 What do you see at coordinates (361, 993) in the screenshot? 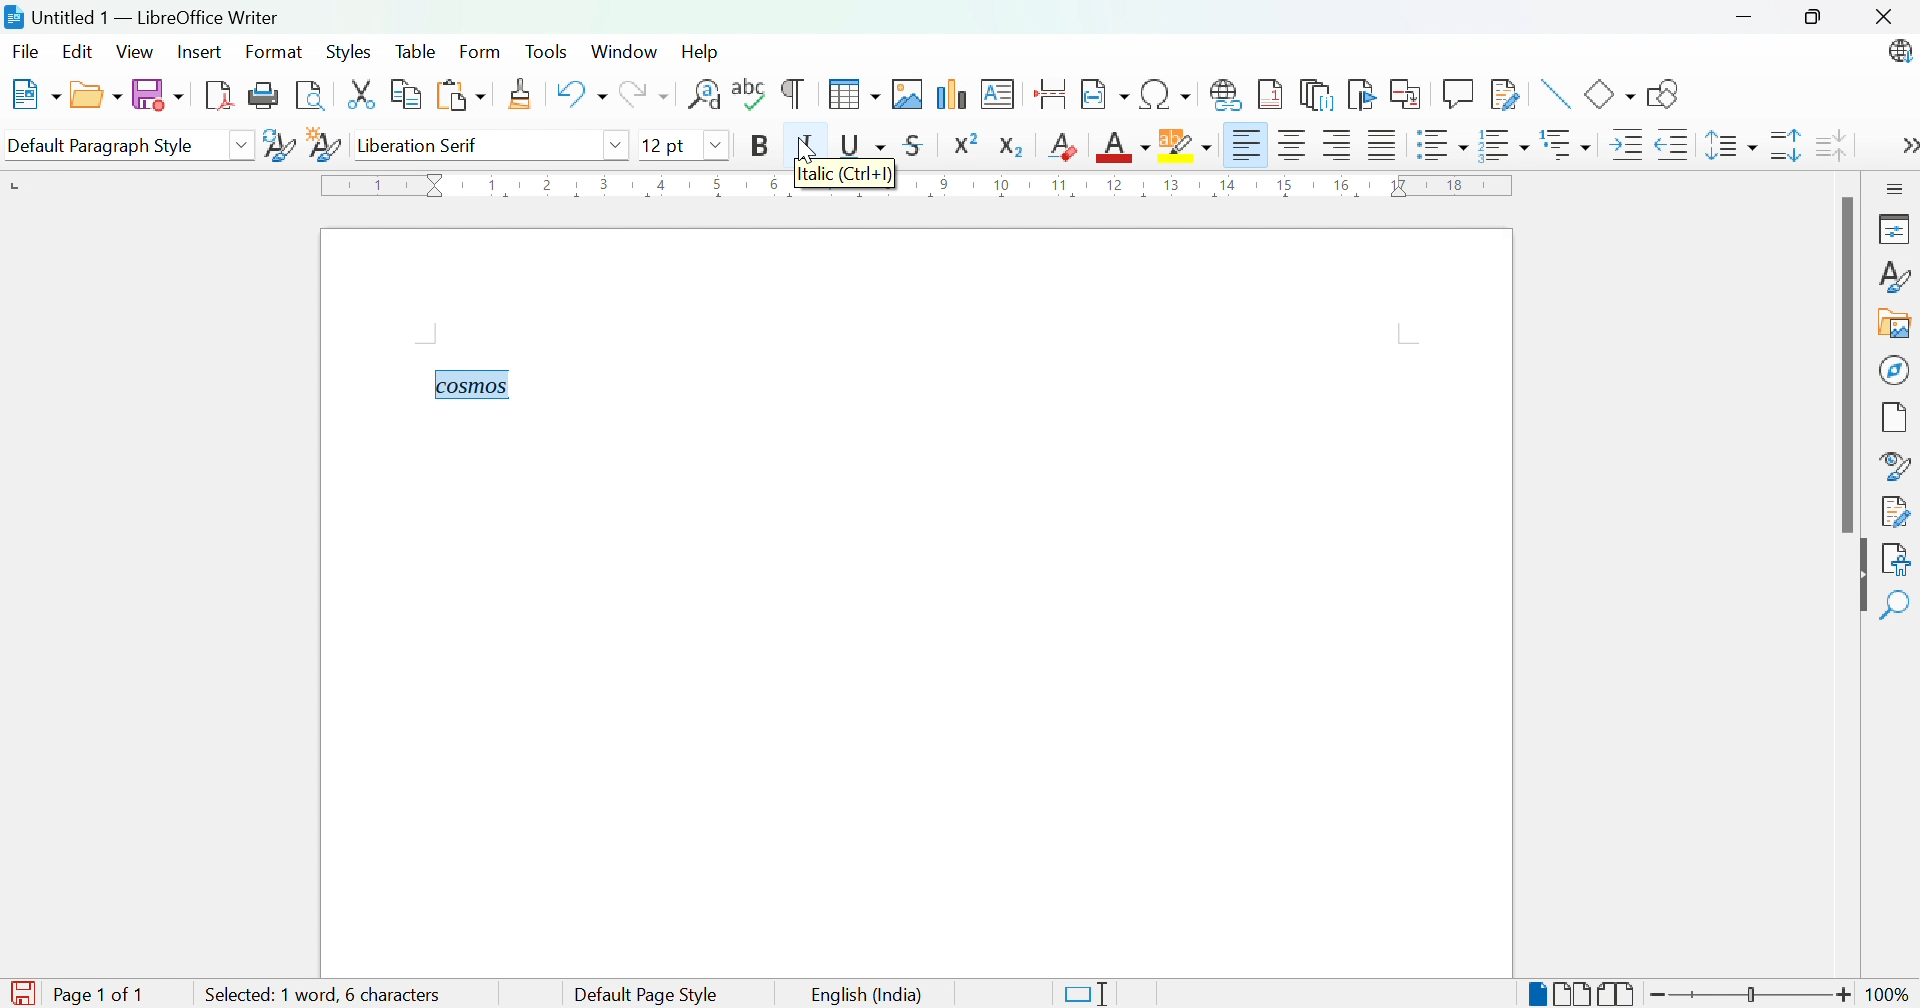
I see `1 word, 1 character` at bounding box center [361, 993].